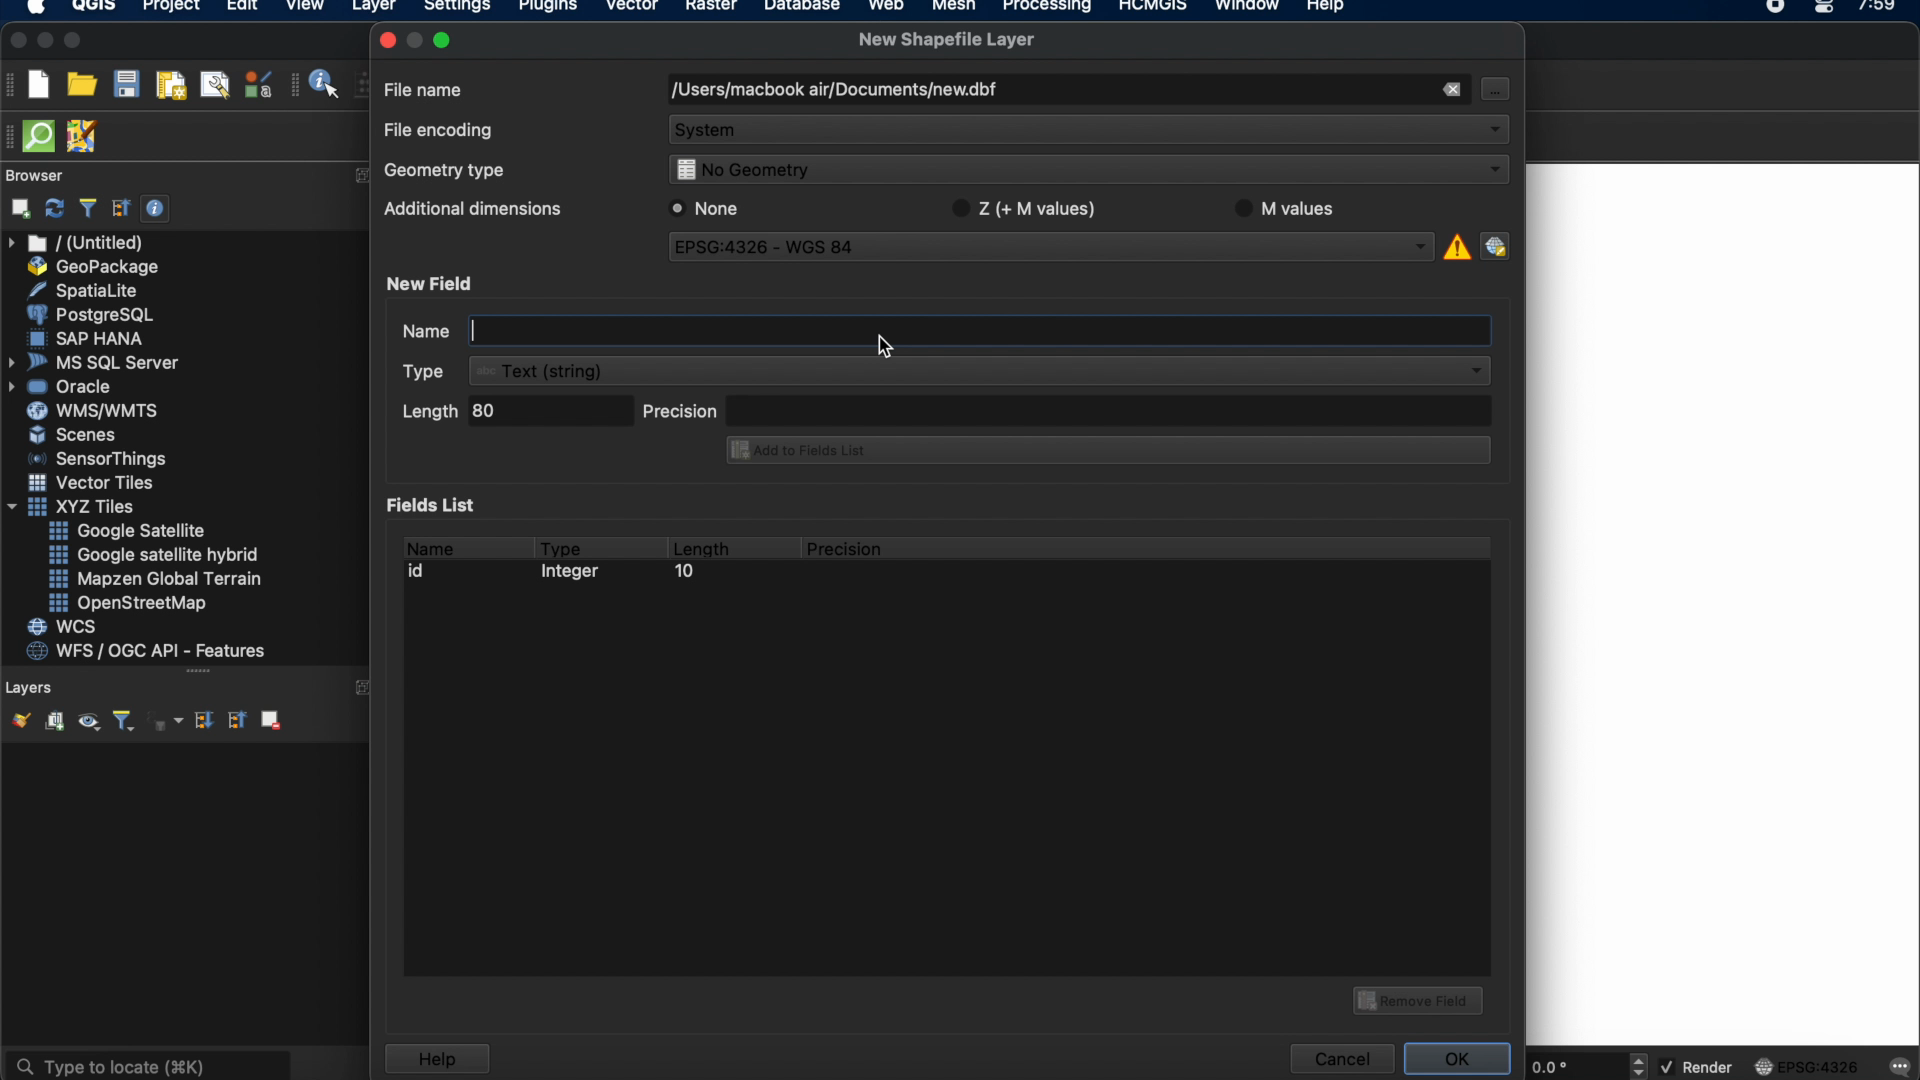 The width and height of the screenshot is (1920, 1080). What do you see at coordinates (93, 483) in the screenshot?
I see `vector files` at bounding box center [93, 483].